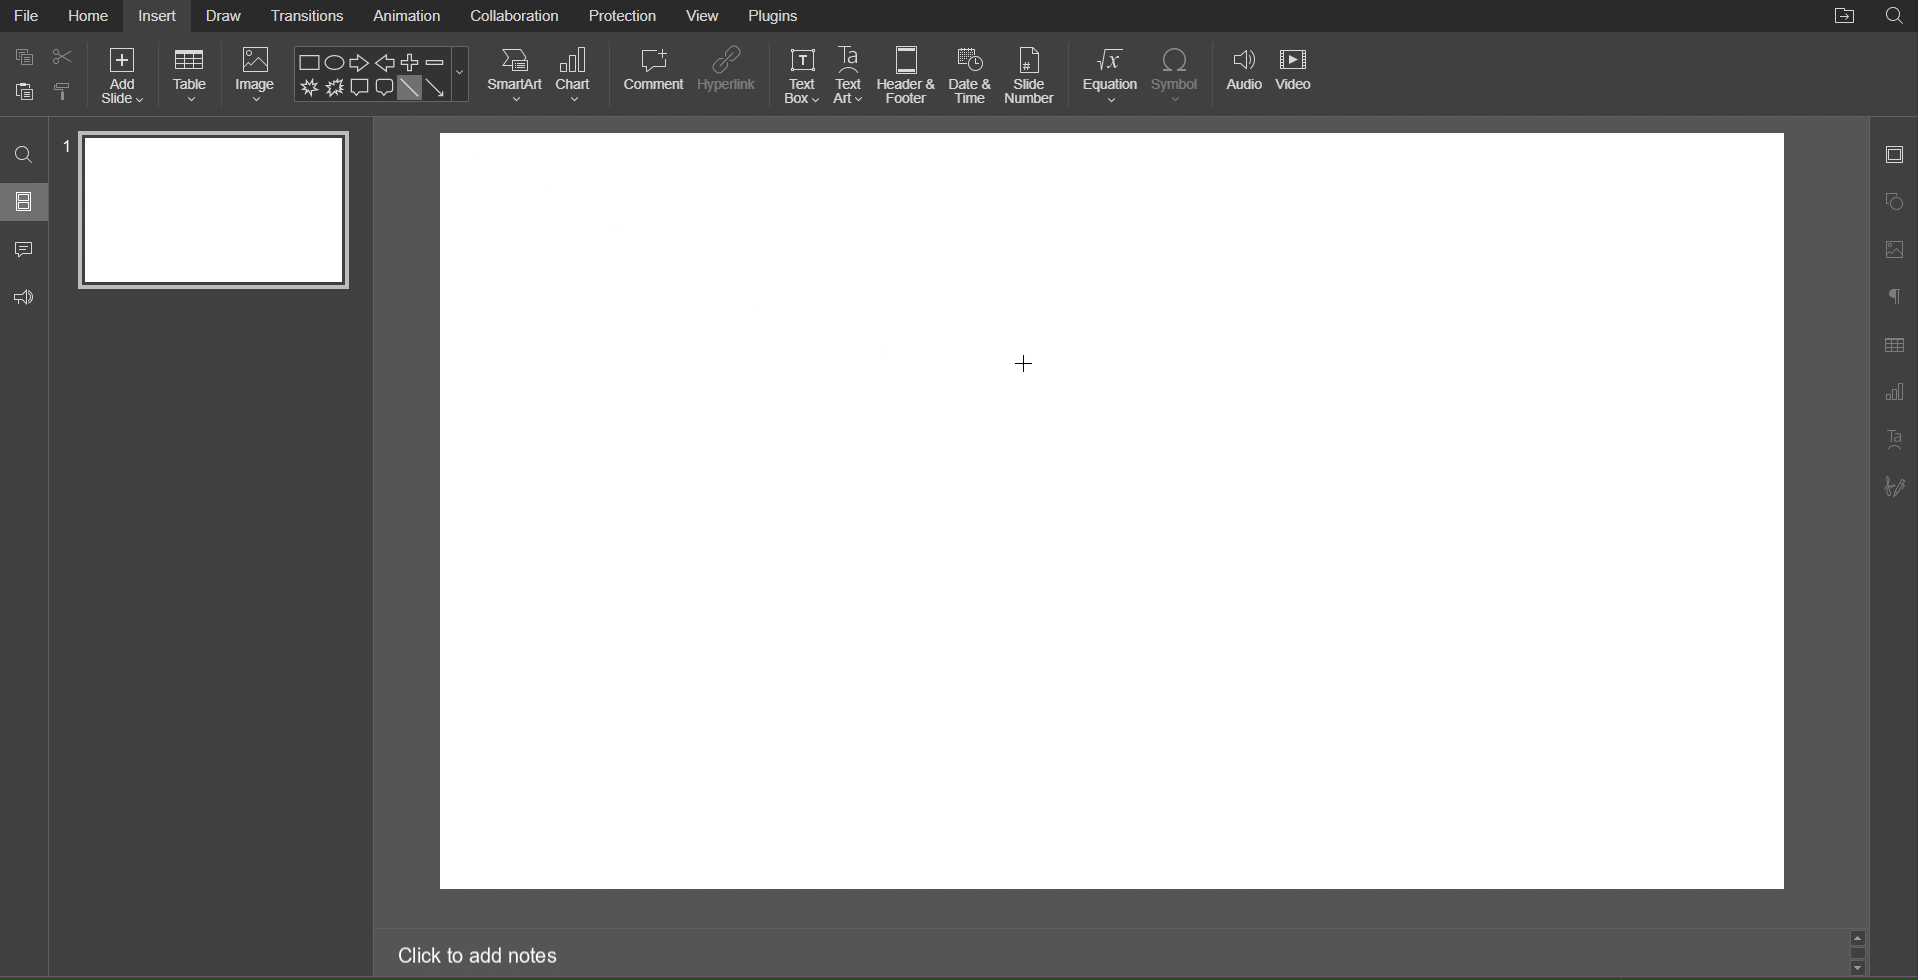 This screenshot has height=980, width=1918. Describe the element at coordinates (1895, 152) in the screenshot. I see `Slide Settings` at that location.